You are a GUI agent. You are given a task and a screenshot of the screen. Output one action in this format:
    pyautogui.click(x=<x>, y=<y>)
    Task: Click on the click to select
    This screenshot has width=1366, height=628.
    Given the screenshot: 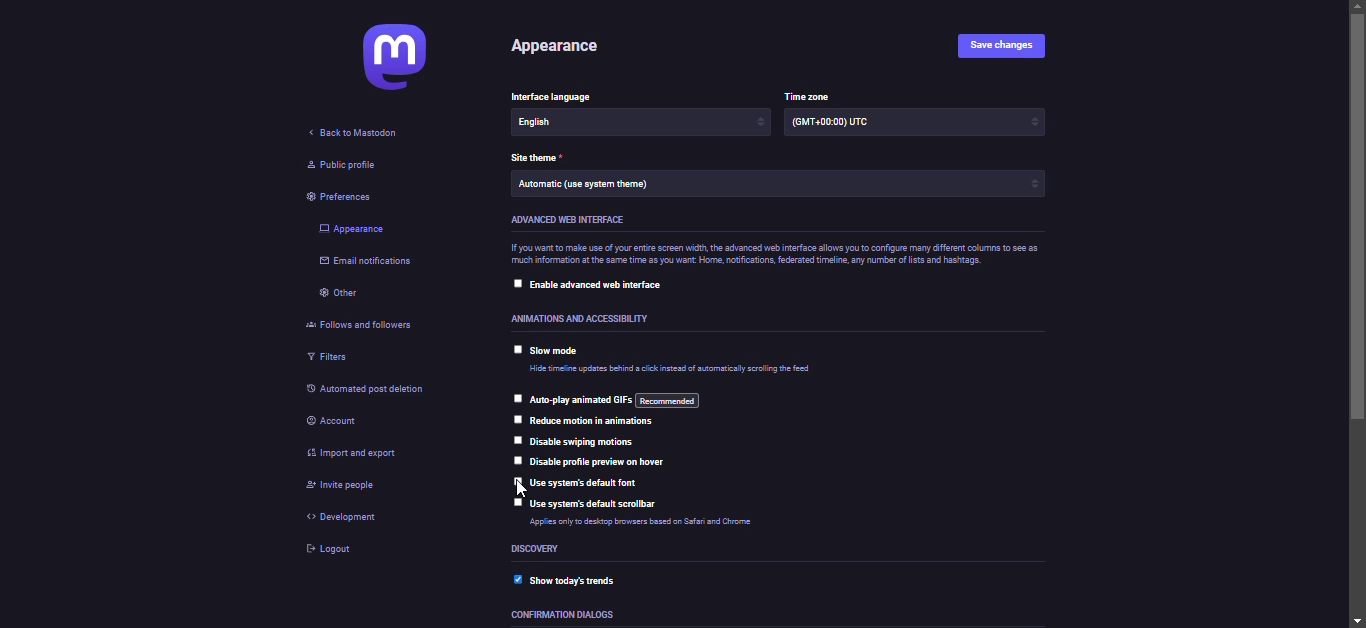 What is the action you would take?
    pyautogui.click(x=516, y=482)
    